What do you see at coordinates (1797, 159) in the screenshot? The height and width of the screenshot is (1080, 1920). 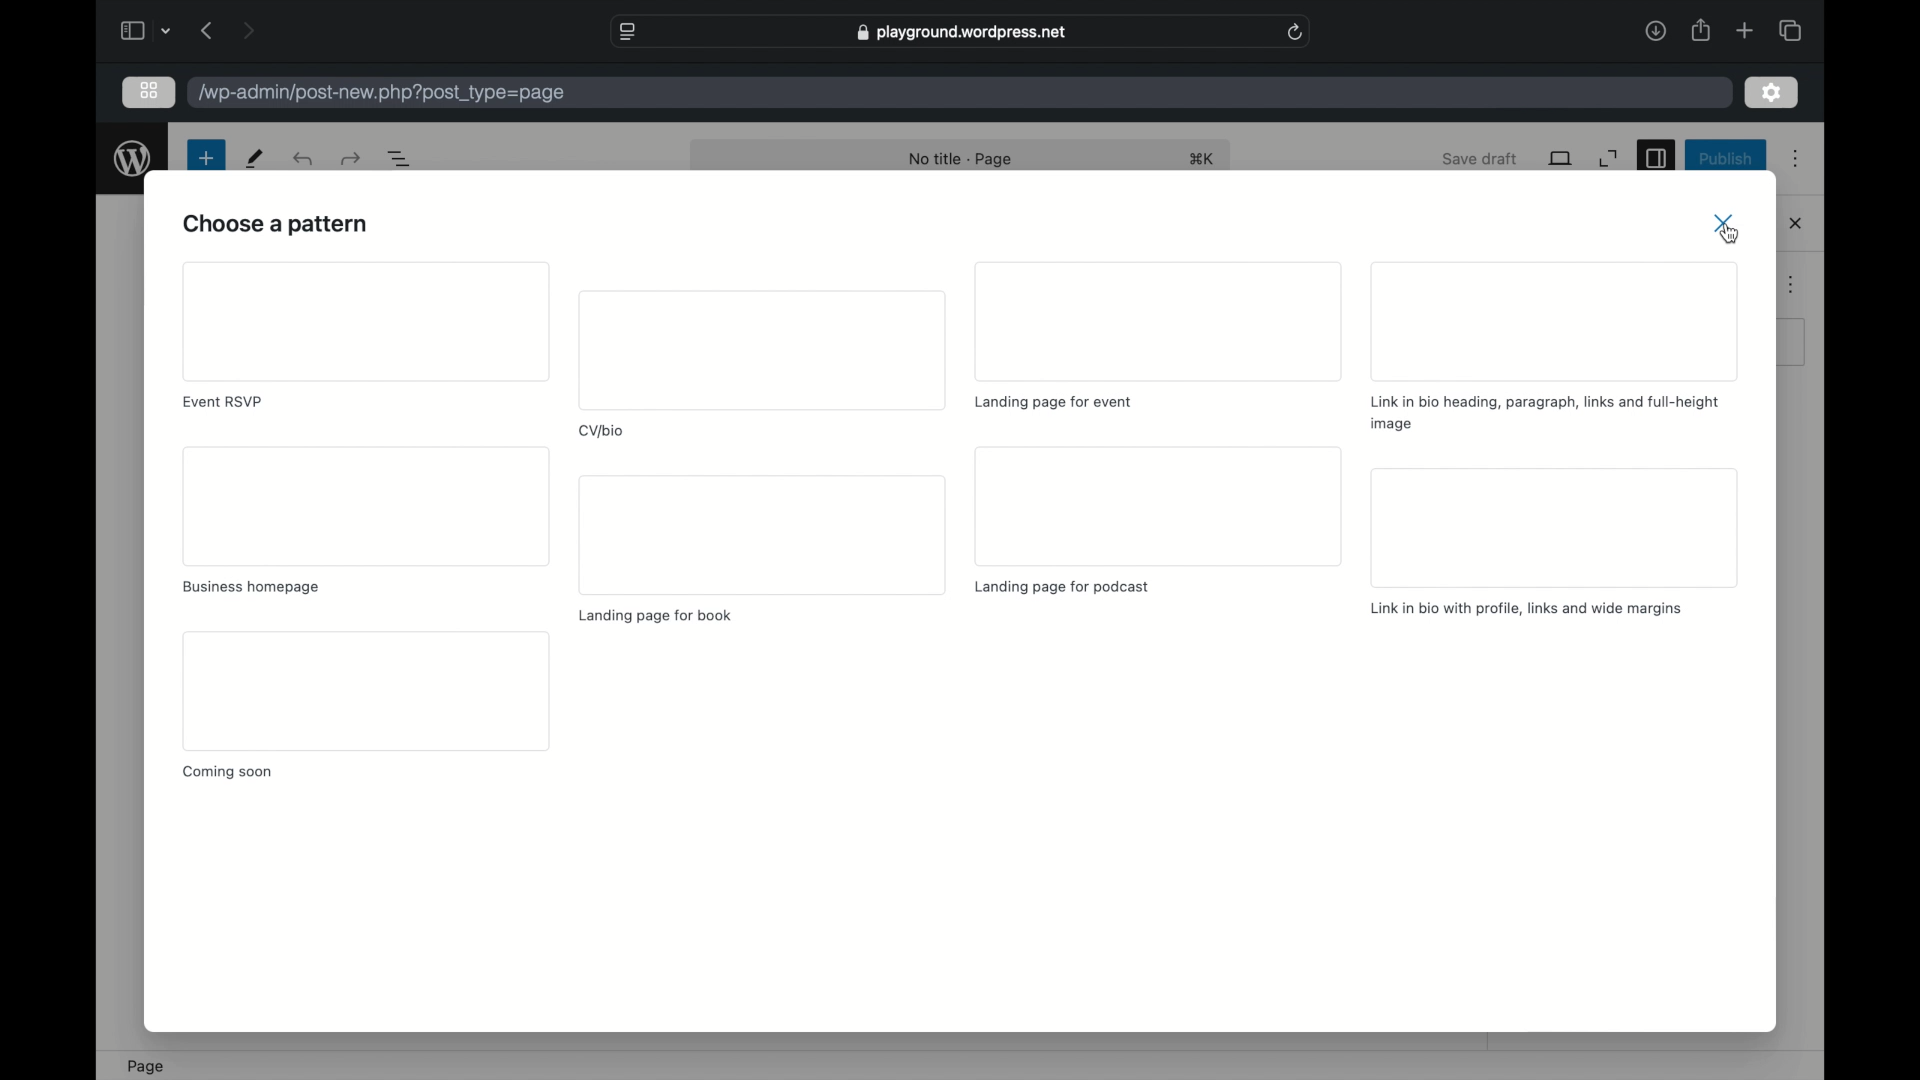 I see `more options` at bounding box center [1797, 159].